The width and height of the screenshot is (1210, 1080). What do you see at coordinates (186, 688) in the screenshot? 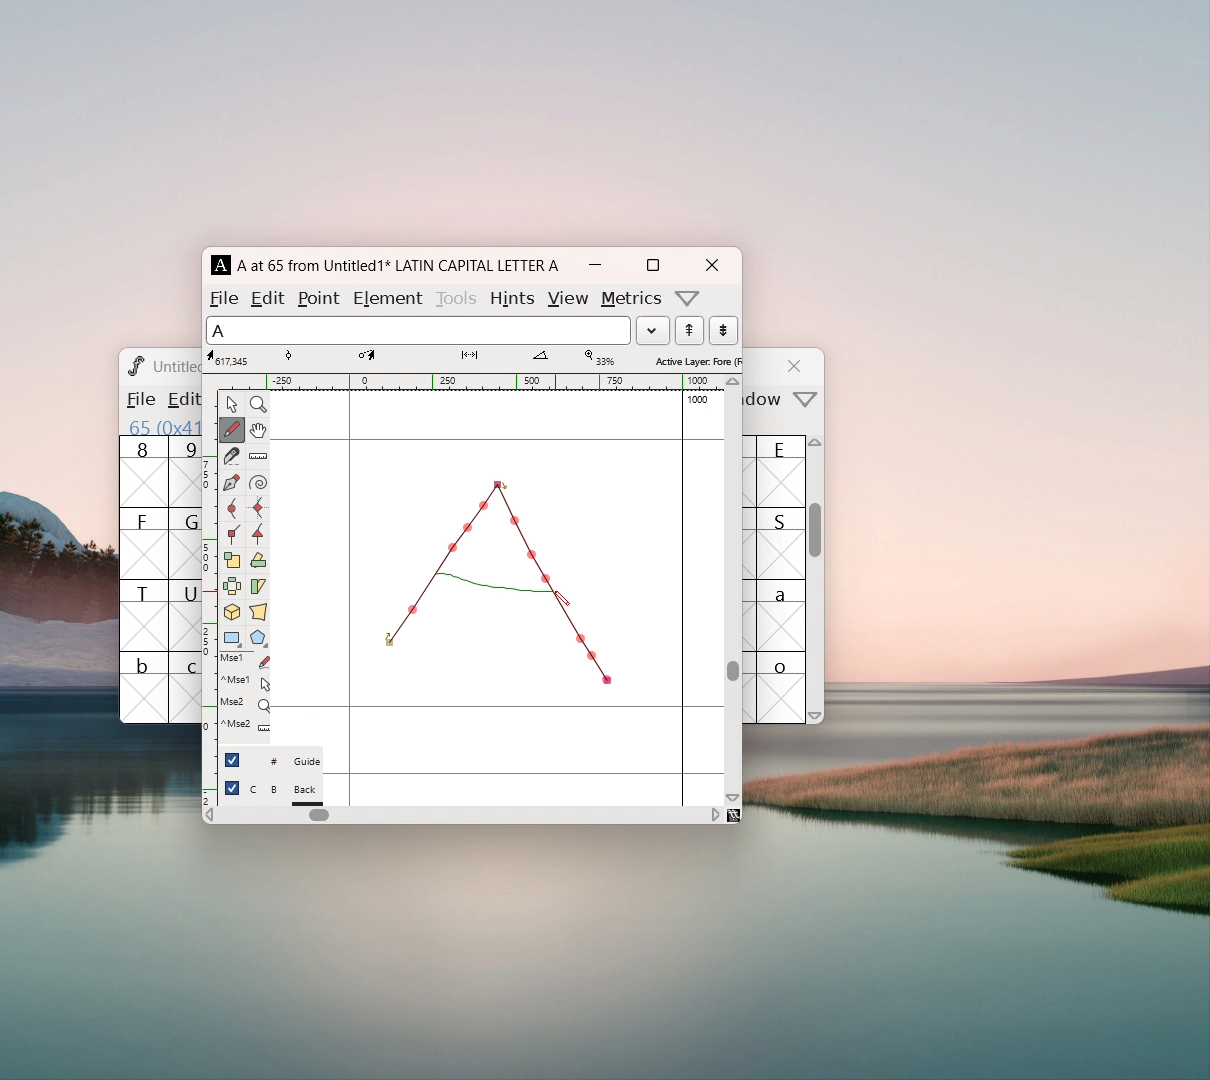
I see `c` at bounding box center [186, 688].